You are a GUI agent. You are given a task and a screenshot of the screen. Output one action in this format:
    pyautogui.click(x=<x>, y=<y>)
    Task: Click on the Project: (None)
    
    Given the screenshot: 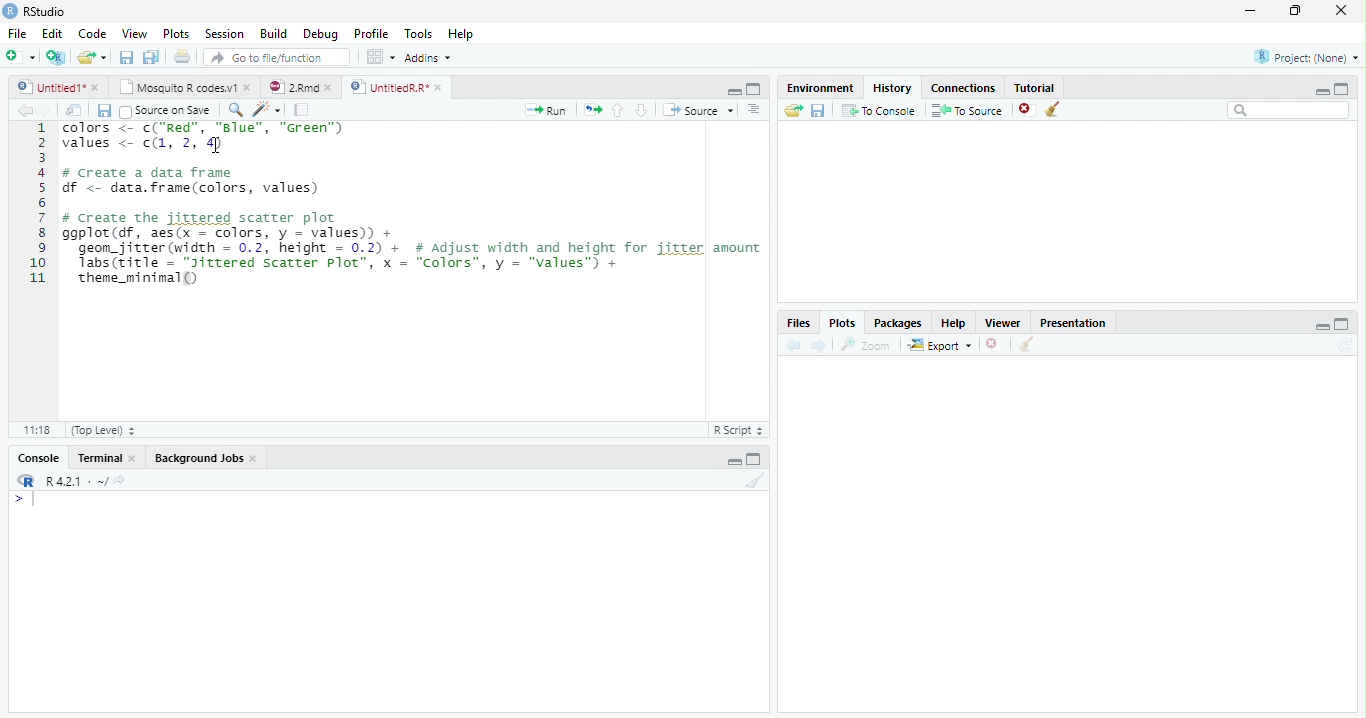 What is the action you would take?
    pyautogui.click(x=1306, y=57)
    